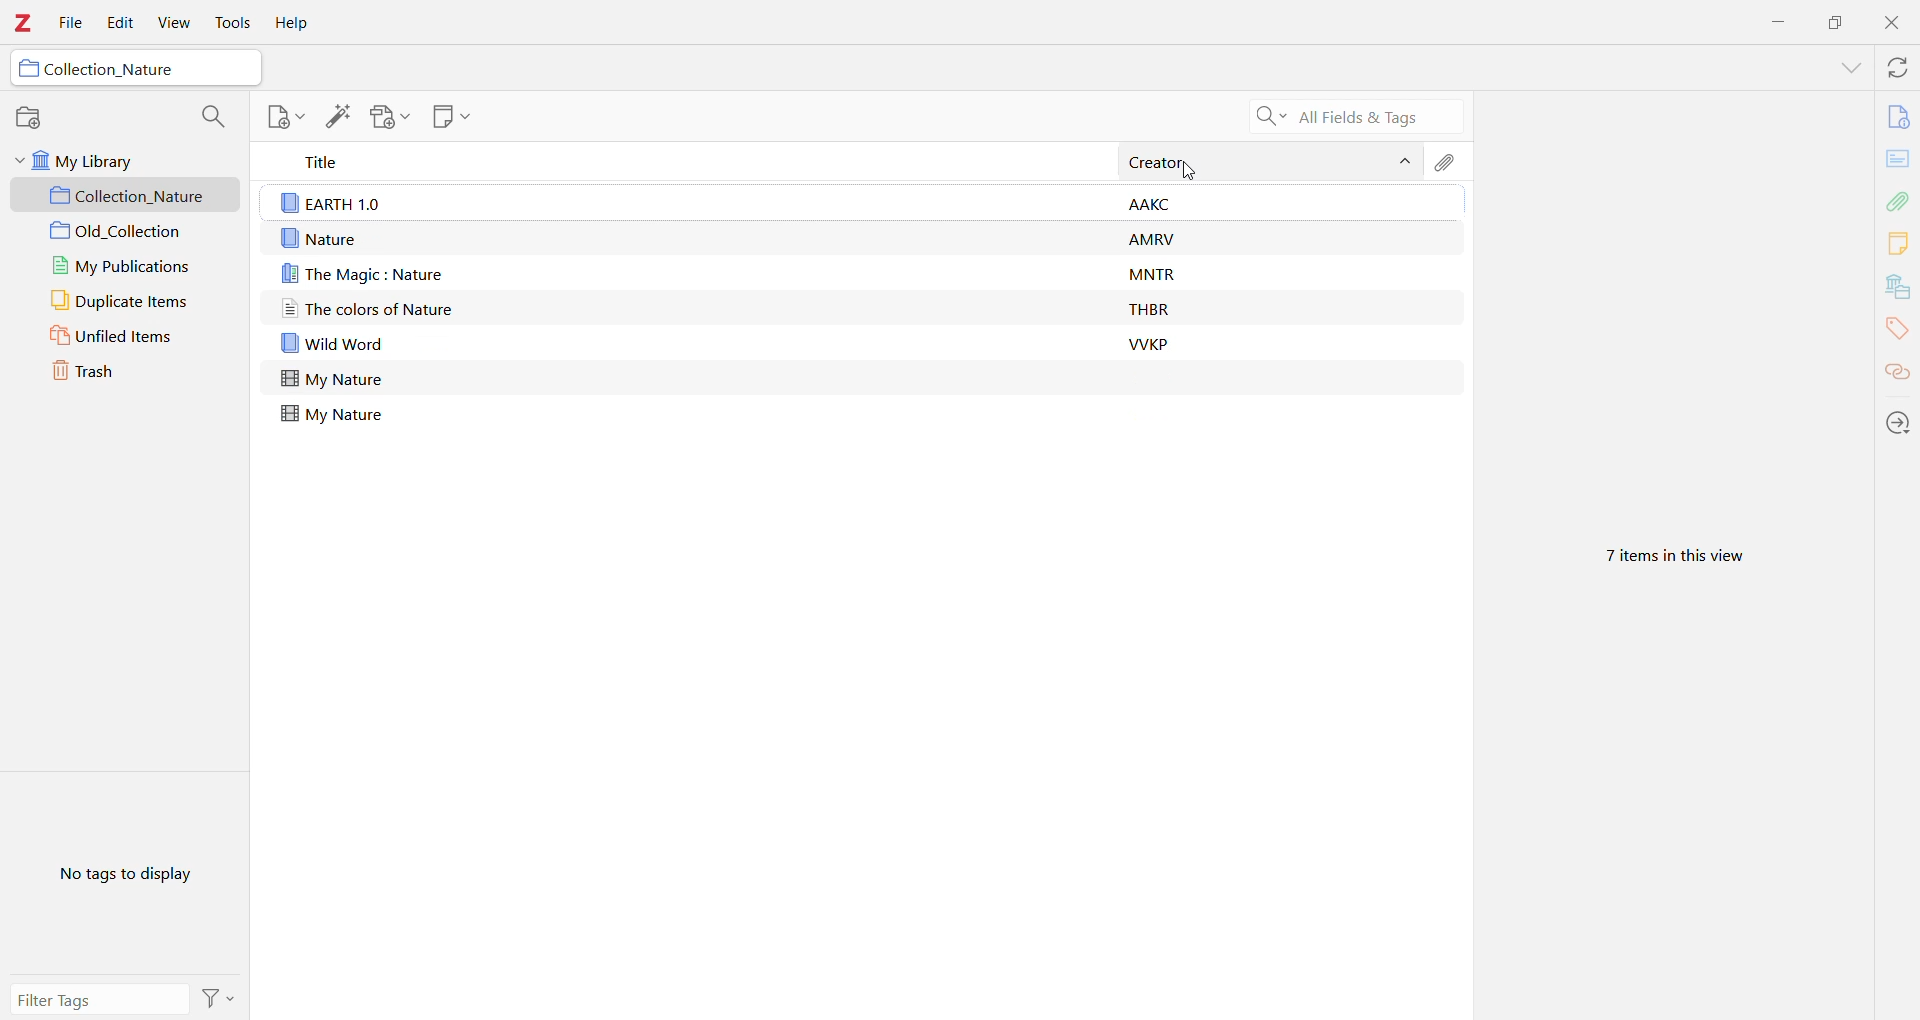  What do you see at coordinates (1897, 374) in the screenshot?
I see `Related` at bounding box center [1897, 374].